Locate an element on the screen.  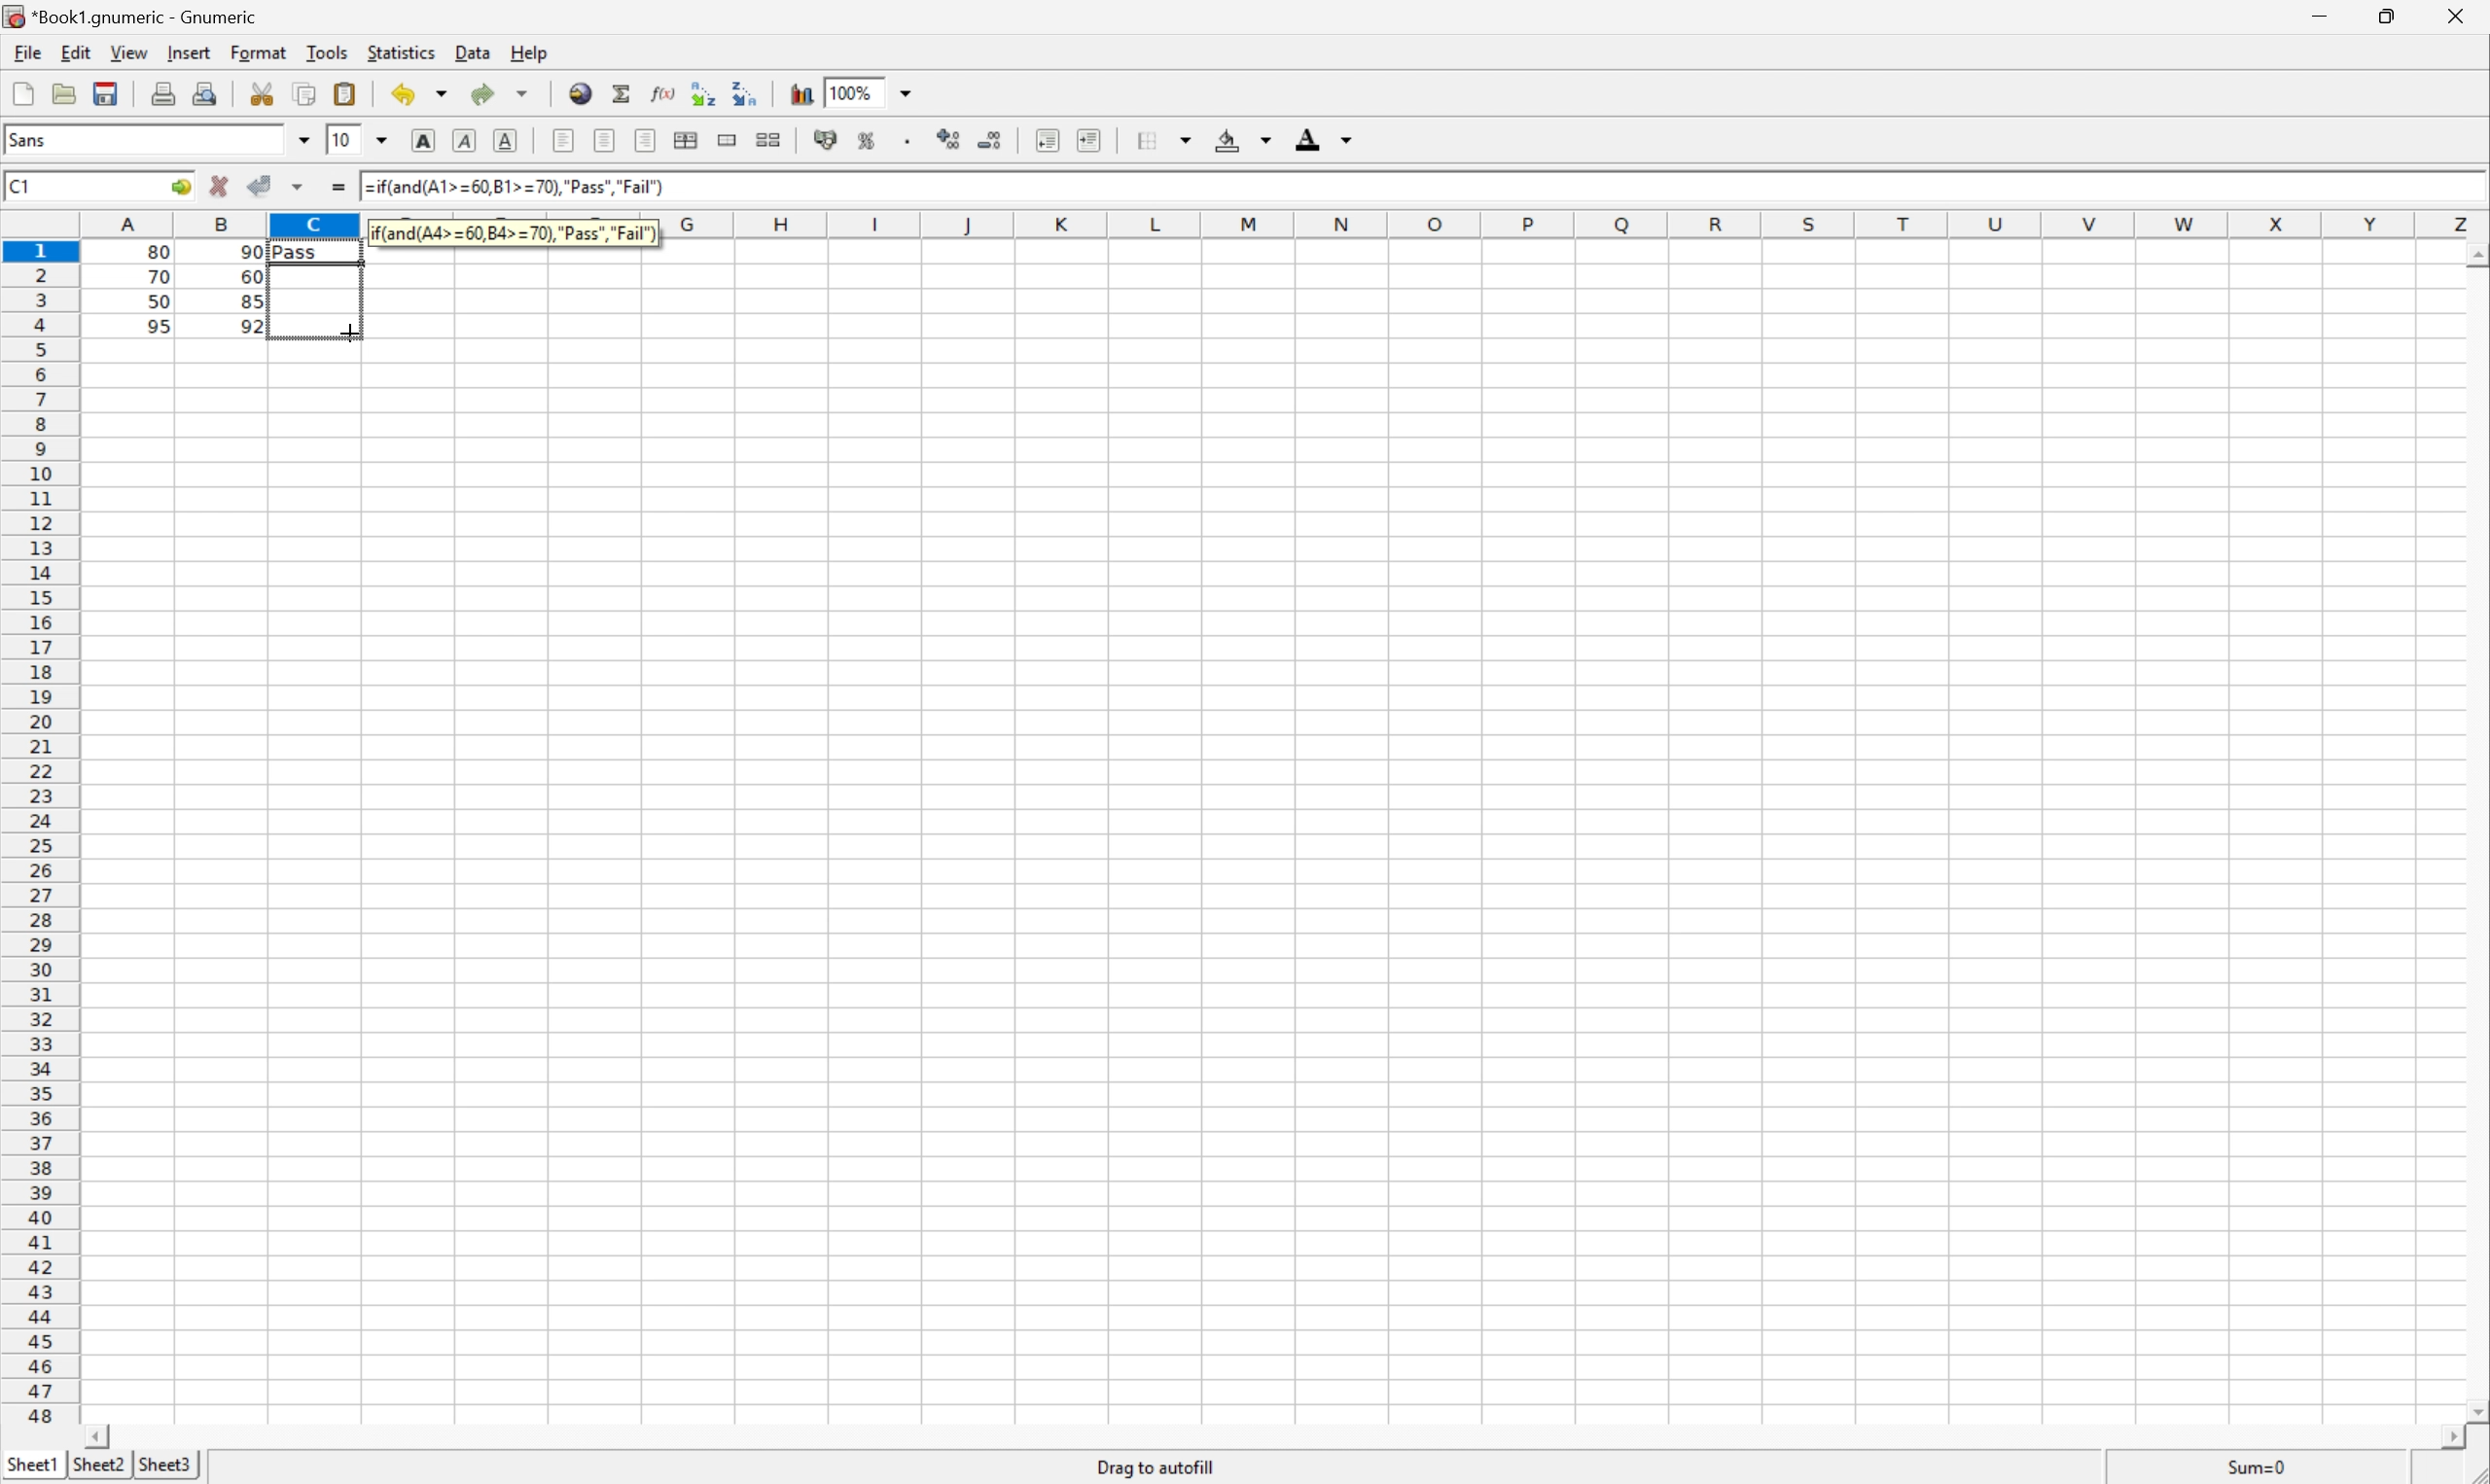
Save the document is located at coordinates (64, 93).